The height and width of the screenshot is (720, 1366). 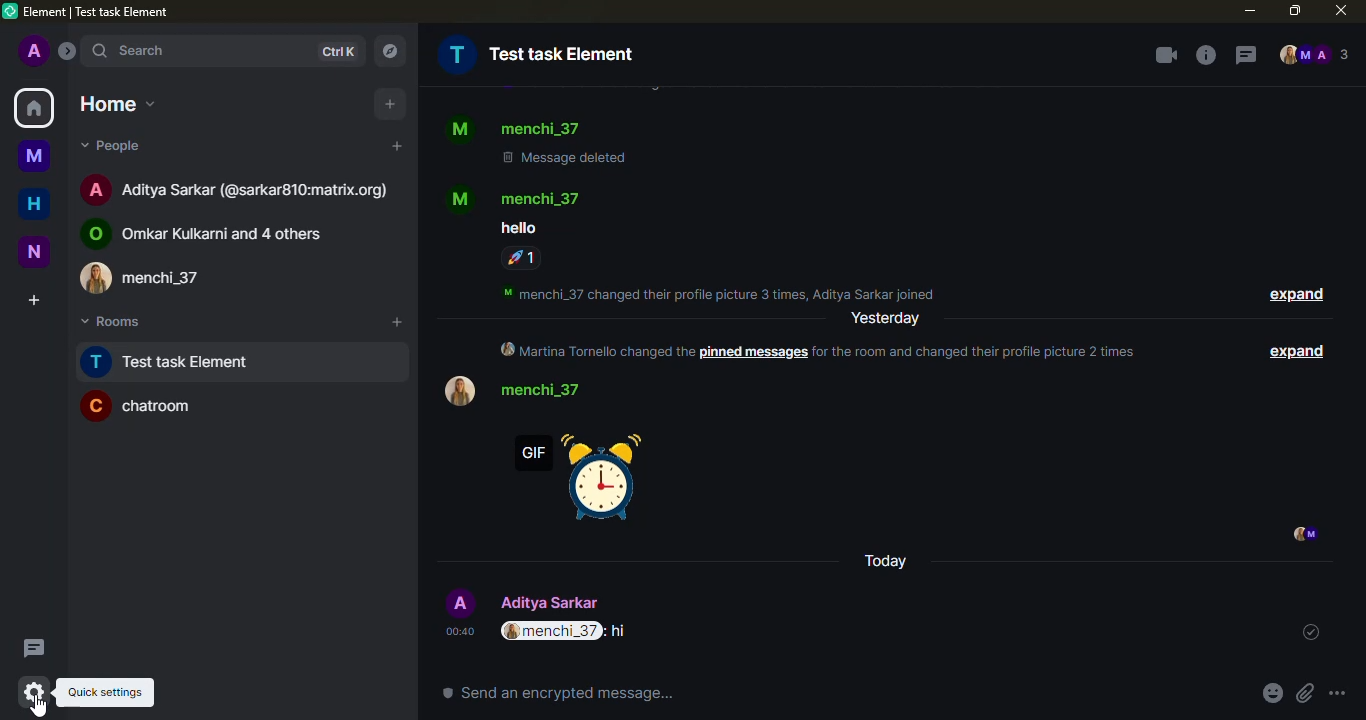 What do you see at coordinates (145, 407) in the screenshot?
I see `chatroom` at bounding box center [145, 407].